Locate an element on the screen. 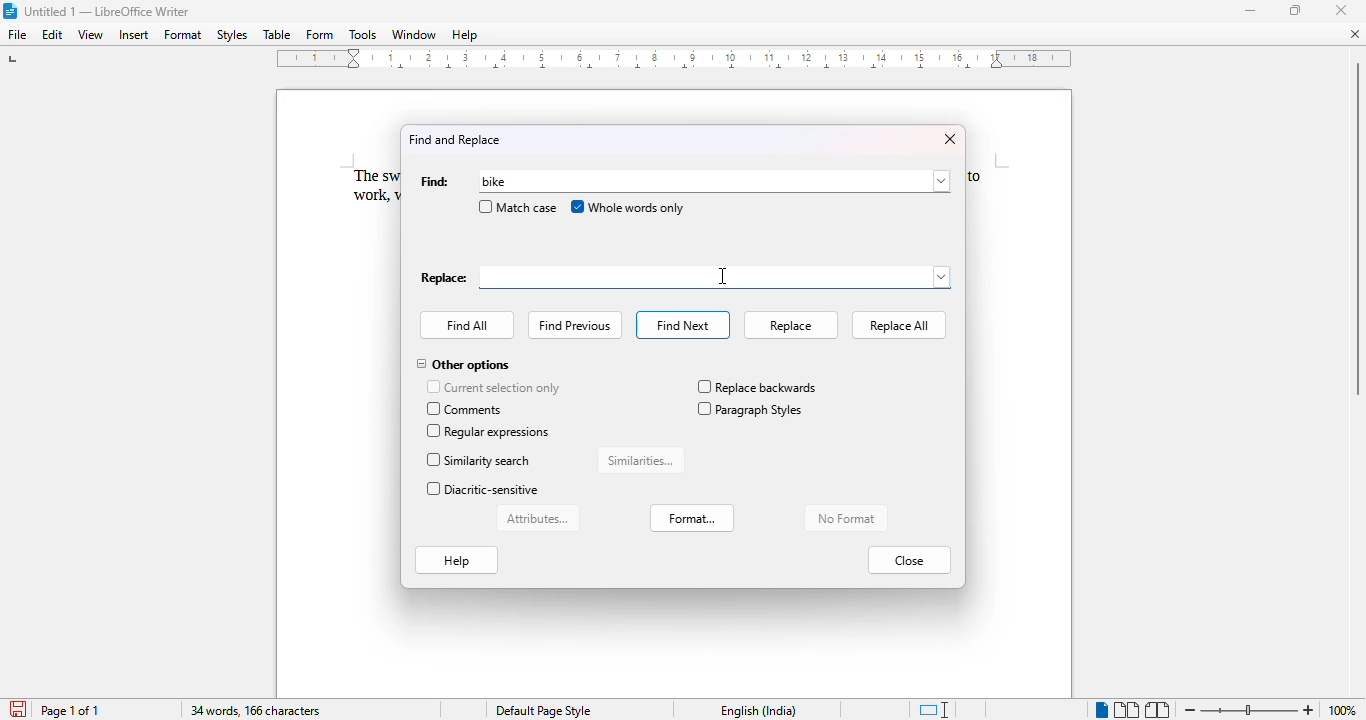  styles is located at coordinates (231, 35).